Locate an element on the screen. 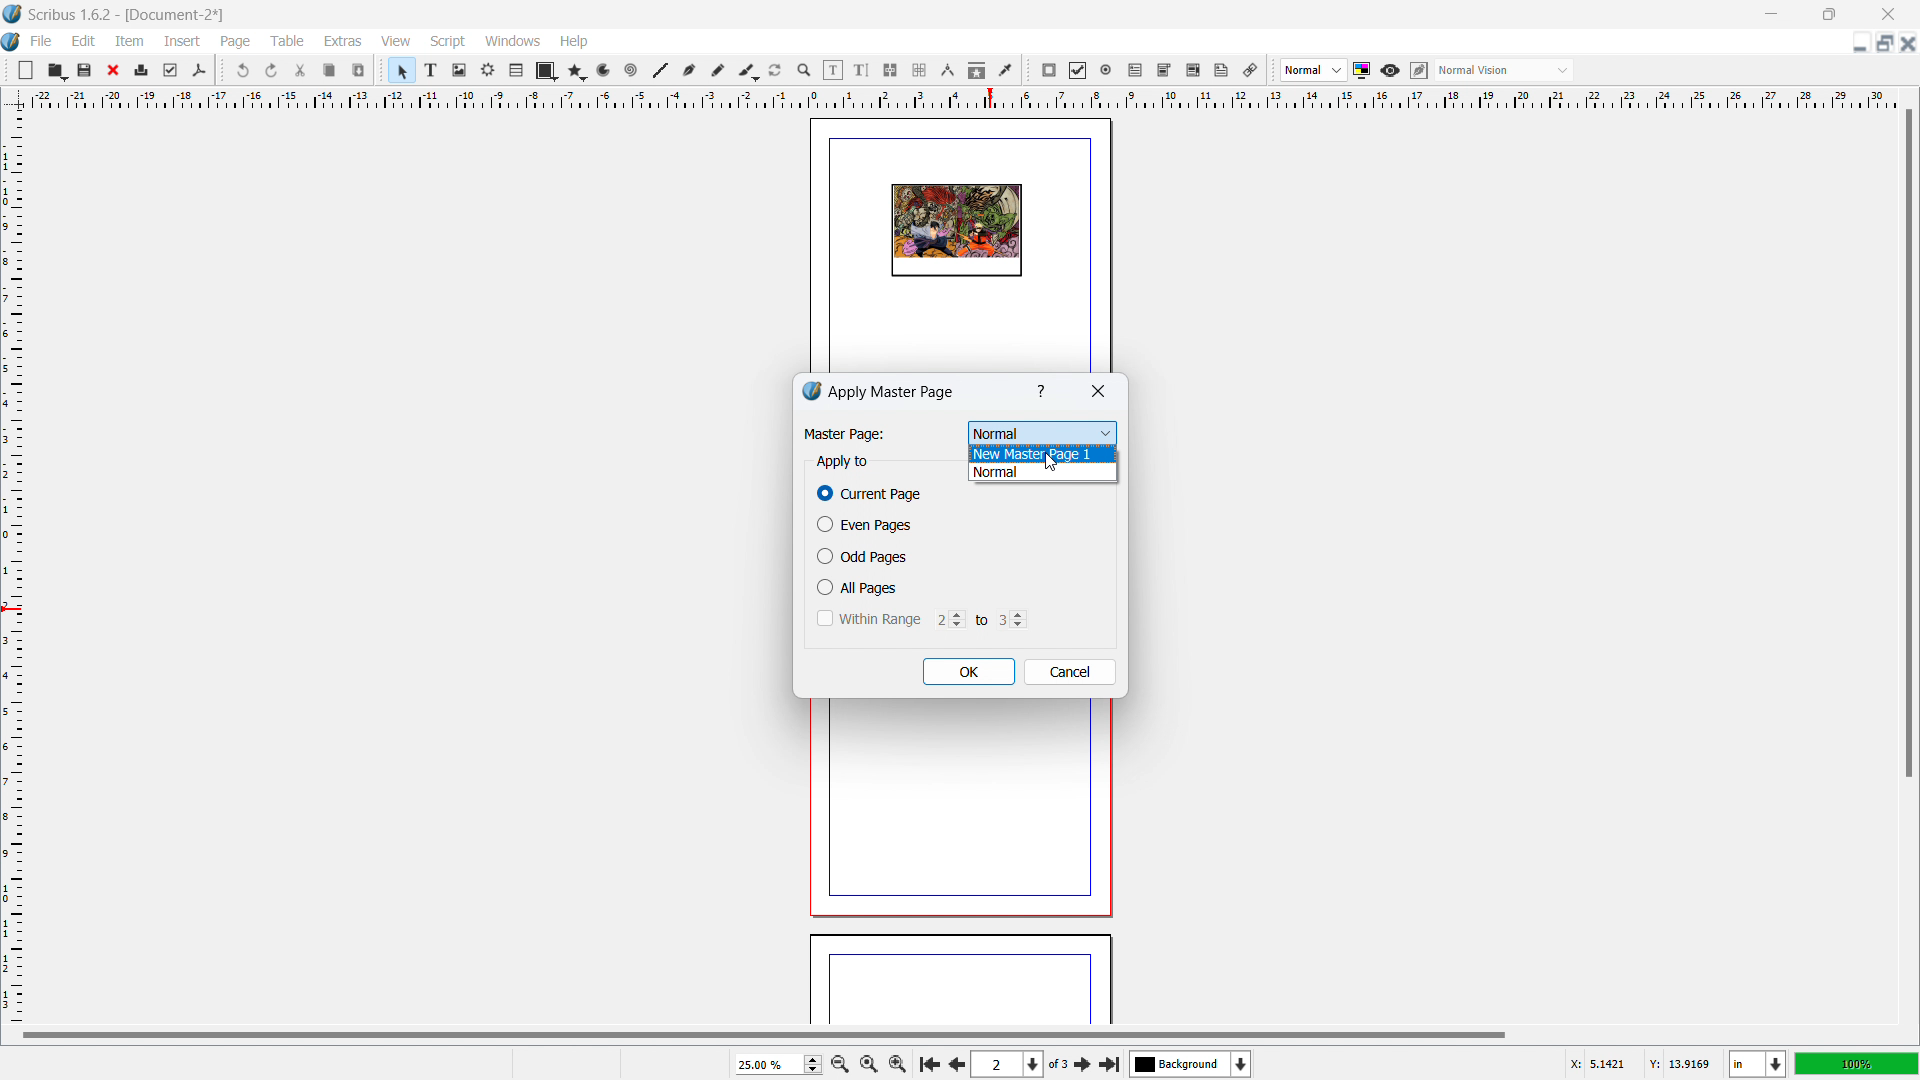 Image resolution: width=1920 pixels, height=1080 pixels. select image preview quality is located at coordinates (1314, 70).